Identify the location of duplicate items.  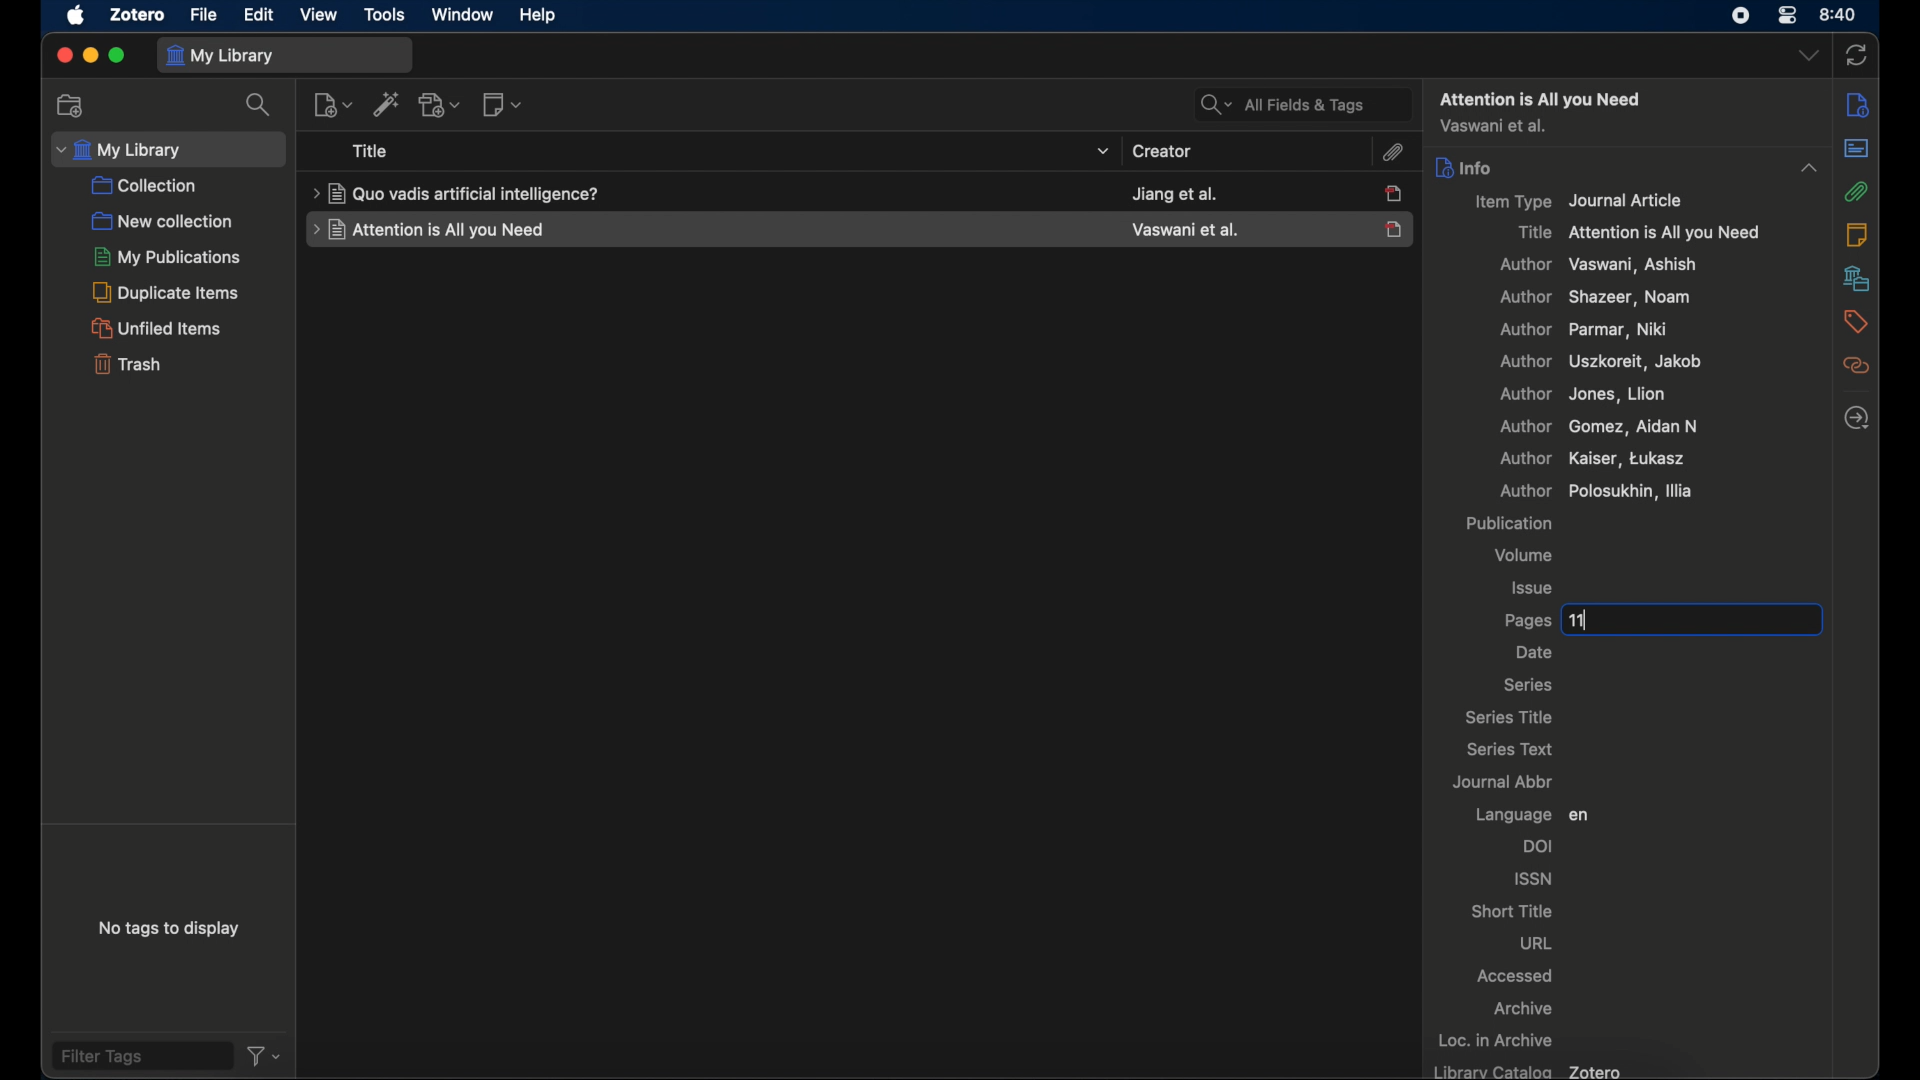
(167, 292).